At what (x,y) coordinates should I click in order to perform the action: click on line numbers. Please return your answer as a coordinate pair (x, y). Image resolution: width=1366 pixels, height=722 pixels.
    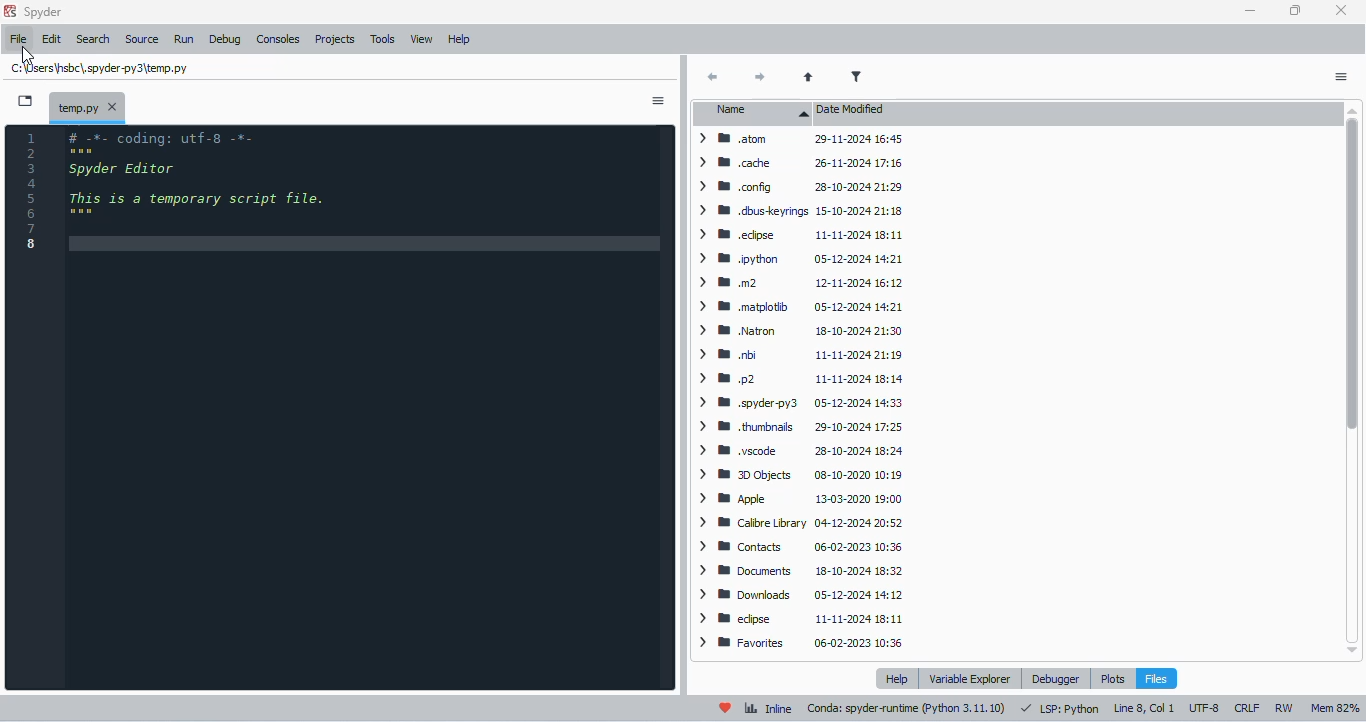
    Looking at the image, I should click on (32, 192).